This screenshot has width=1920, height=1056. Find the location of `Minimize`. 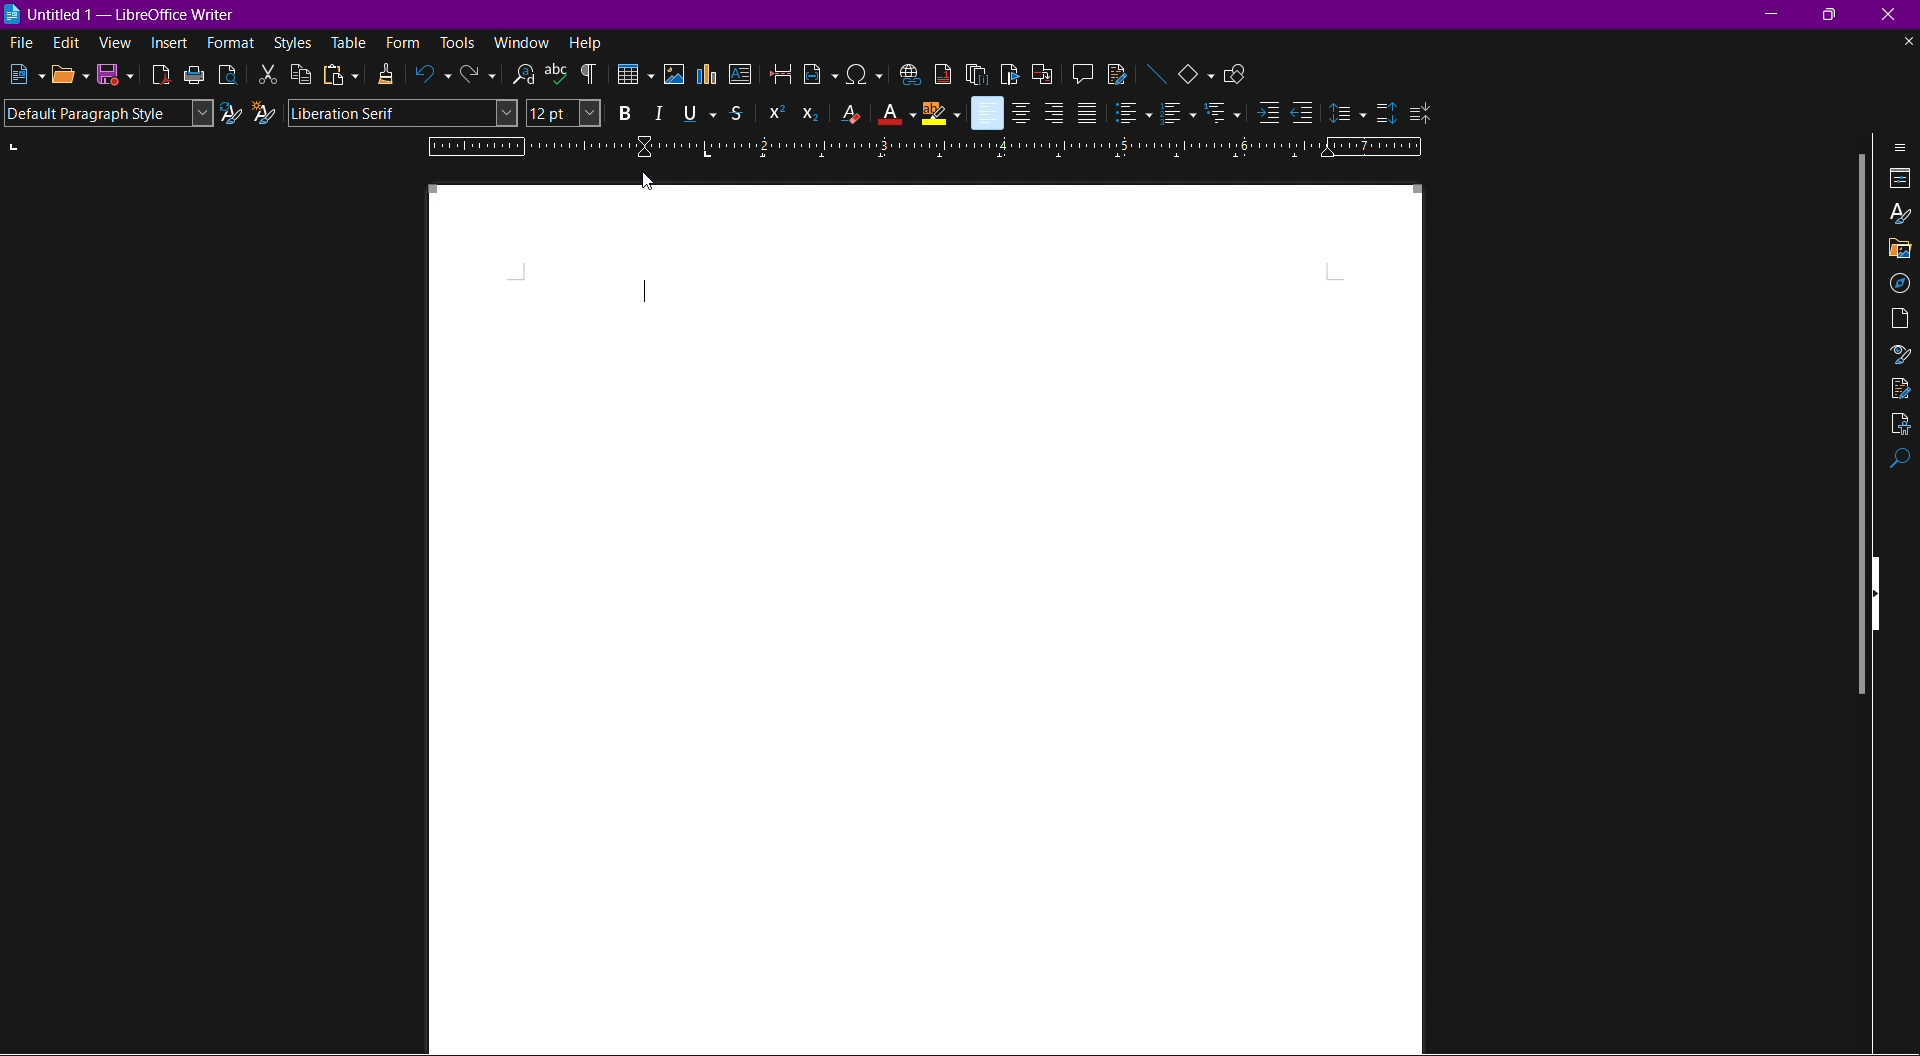

Minimize is located at coordinates (1775, 13).